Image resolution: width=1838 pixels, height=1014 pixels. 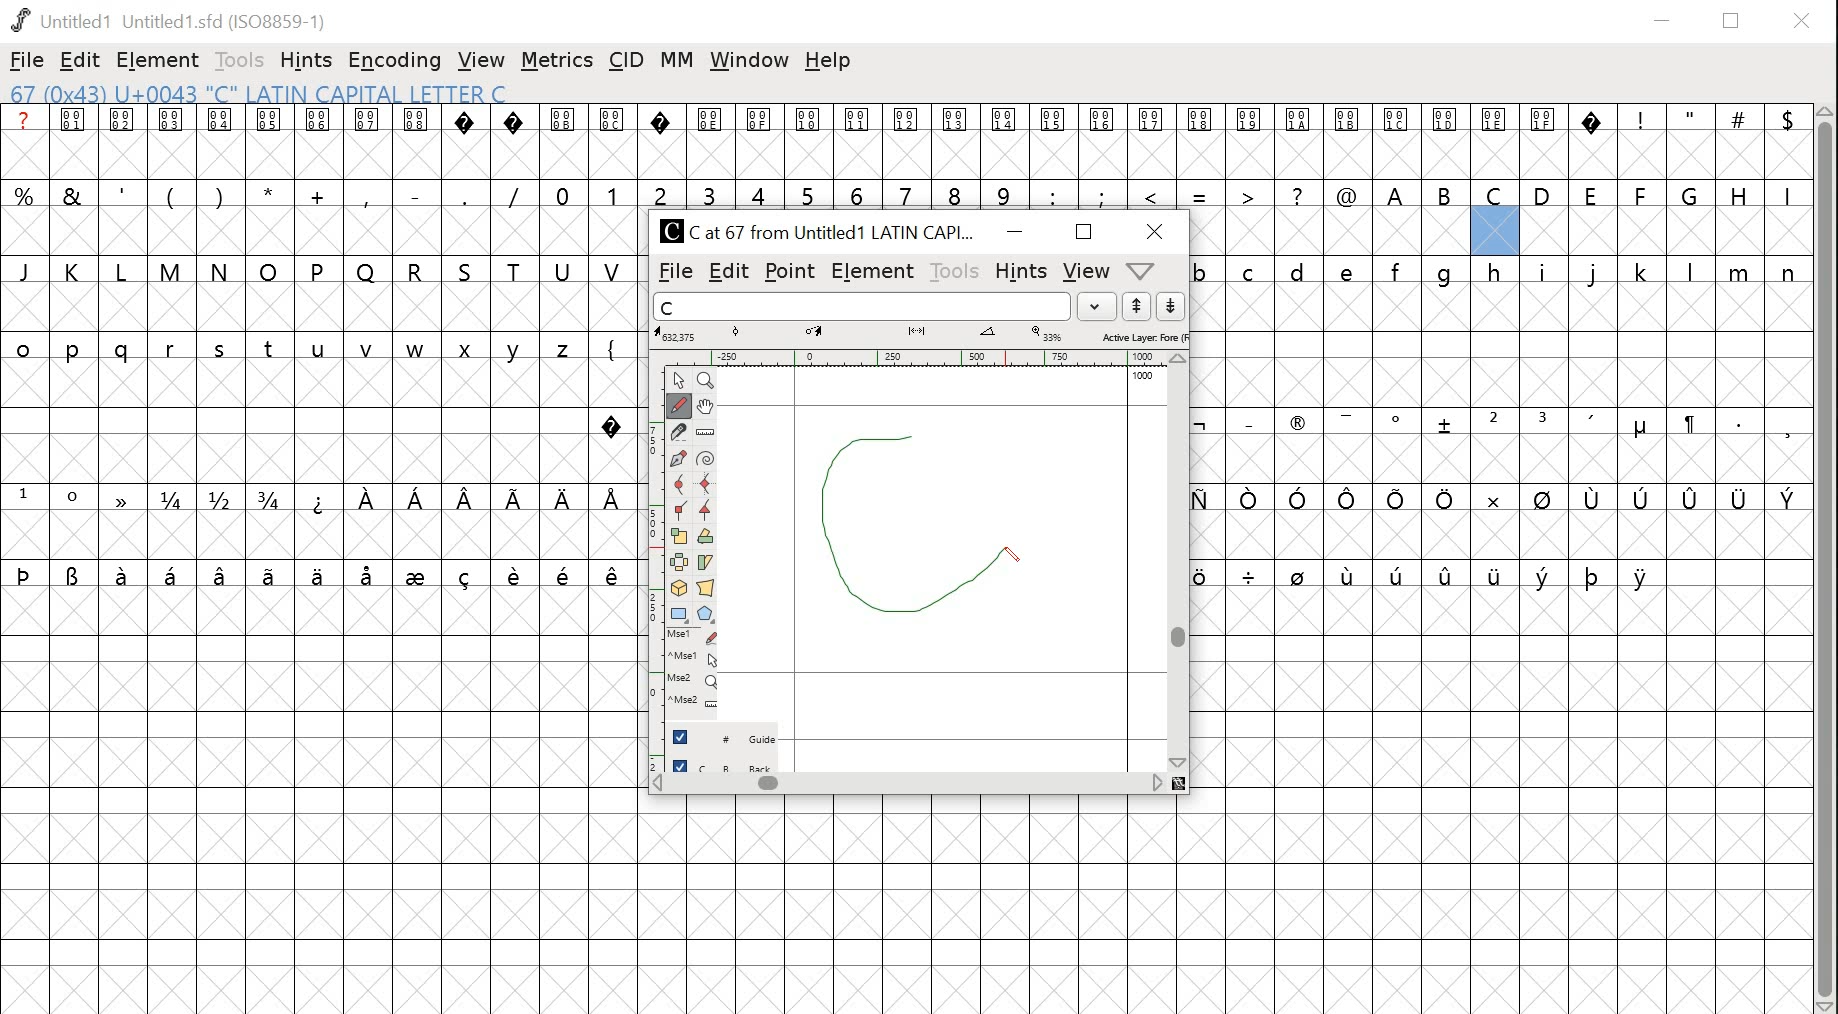 What do you see at coordinates (908, 786) in the screenshot?
I see `scrollbar` at bounding box center [908, 786].